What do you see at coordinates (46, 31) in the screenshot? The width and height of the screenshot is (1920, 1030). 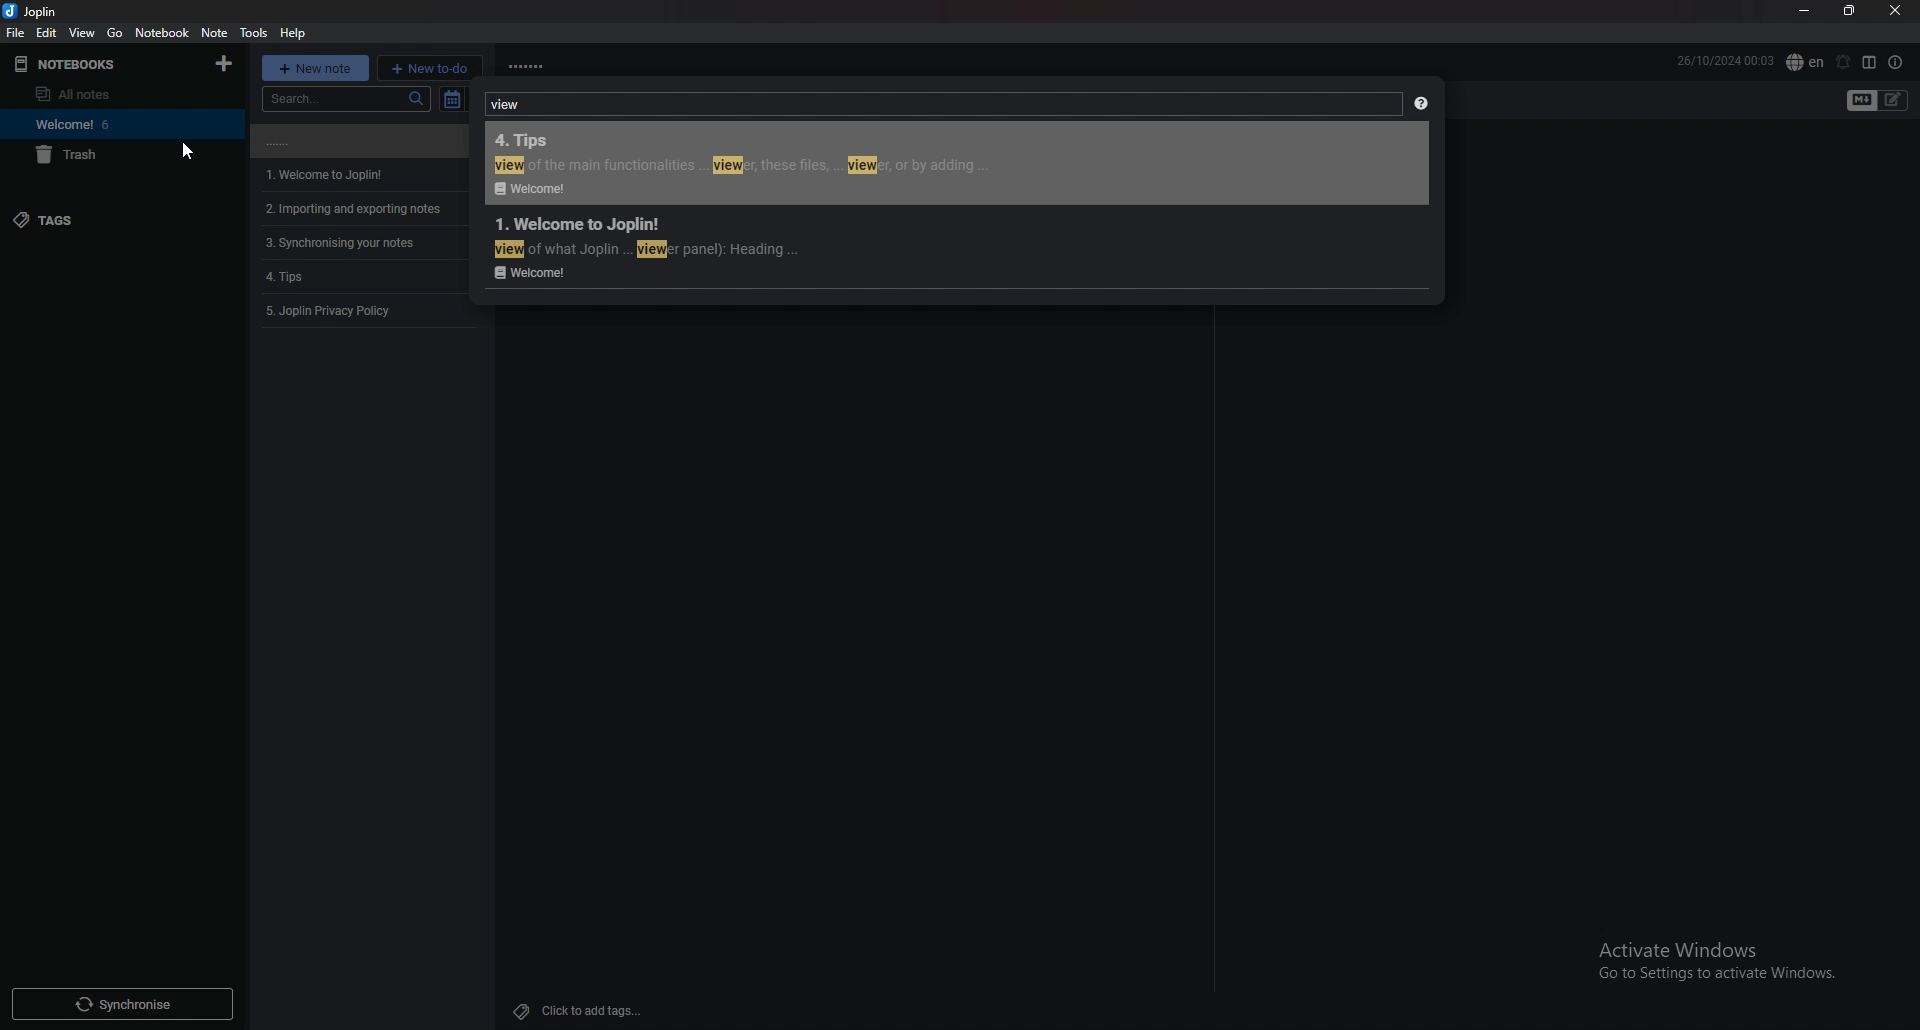 I see `edit` at bounding box center [46, 31].